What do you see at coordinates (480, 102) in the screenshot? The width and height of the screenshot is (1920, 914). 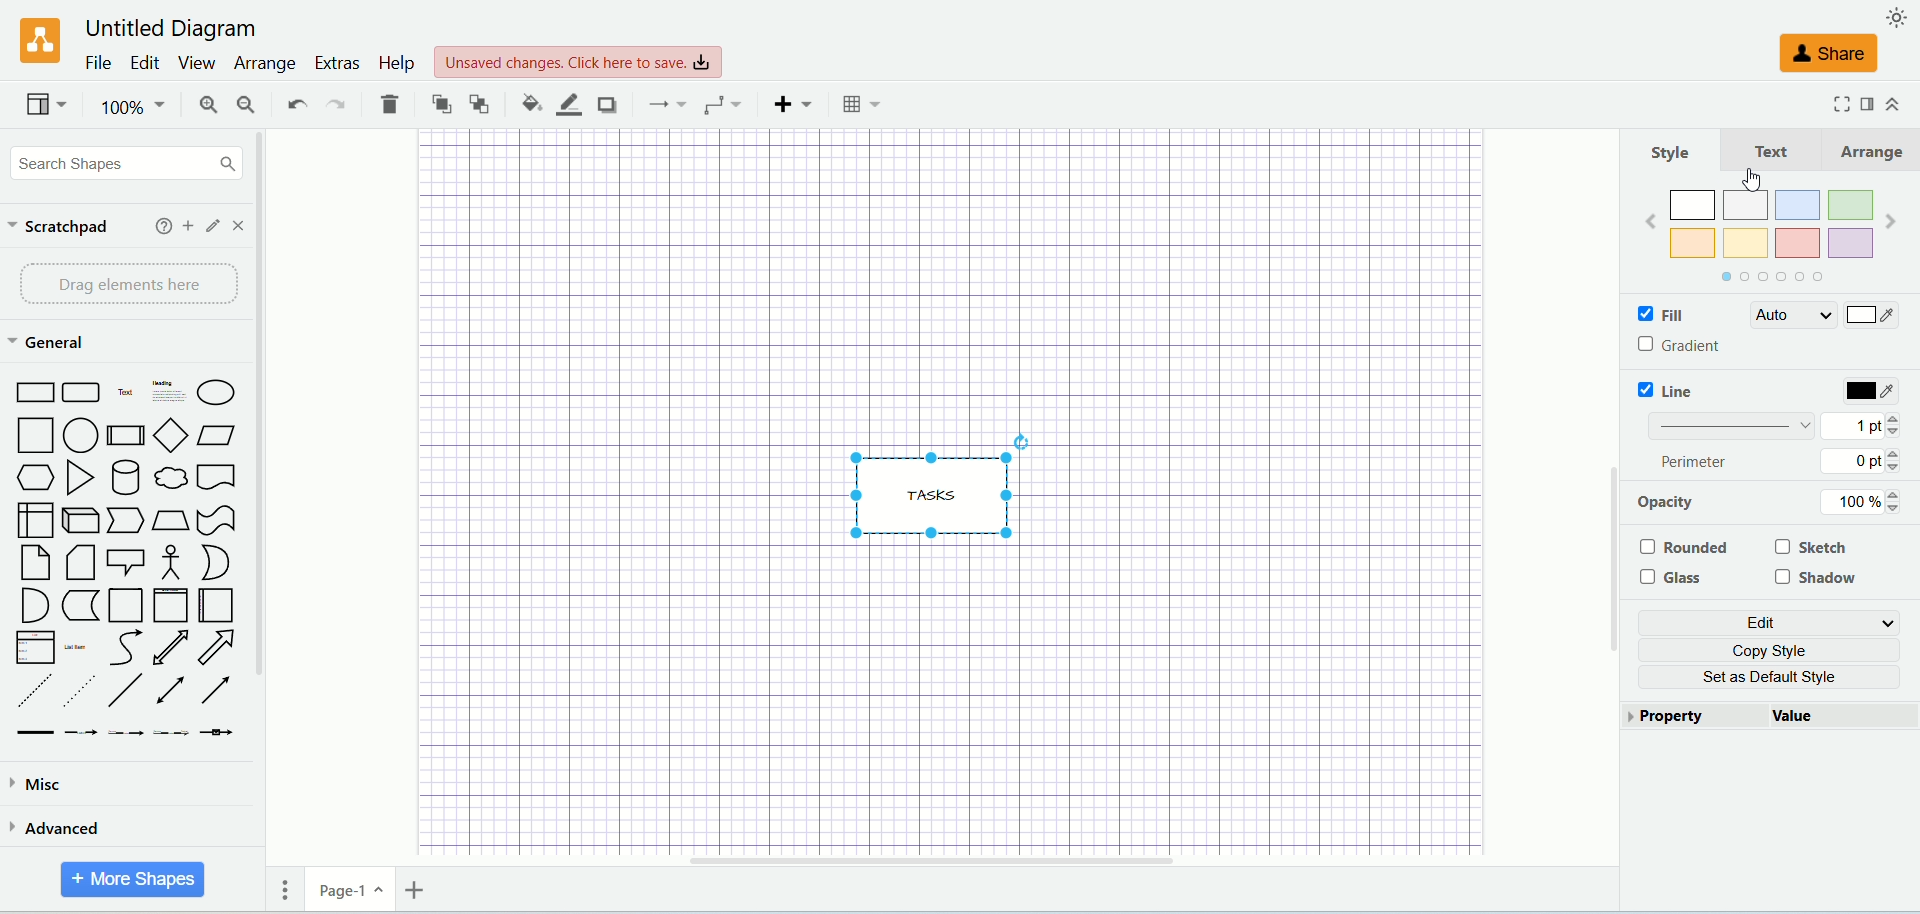 I see `to back` at bounding box center [480, 102].